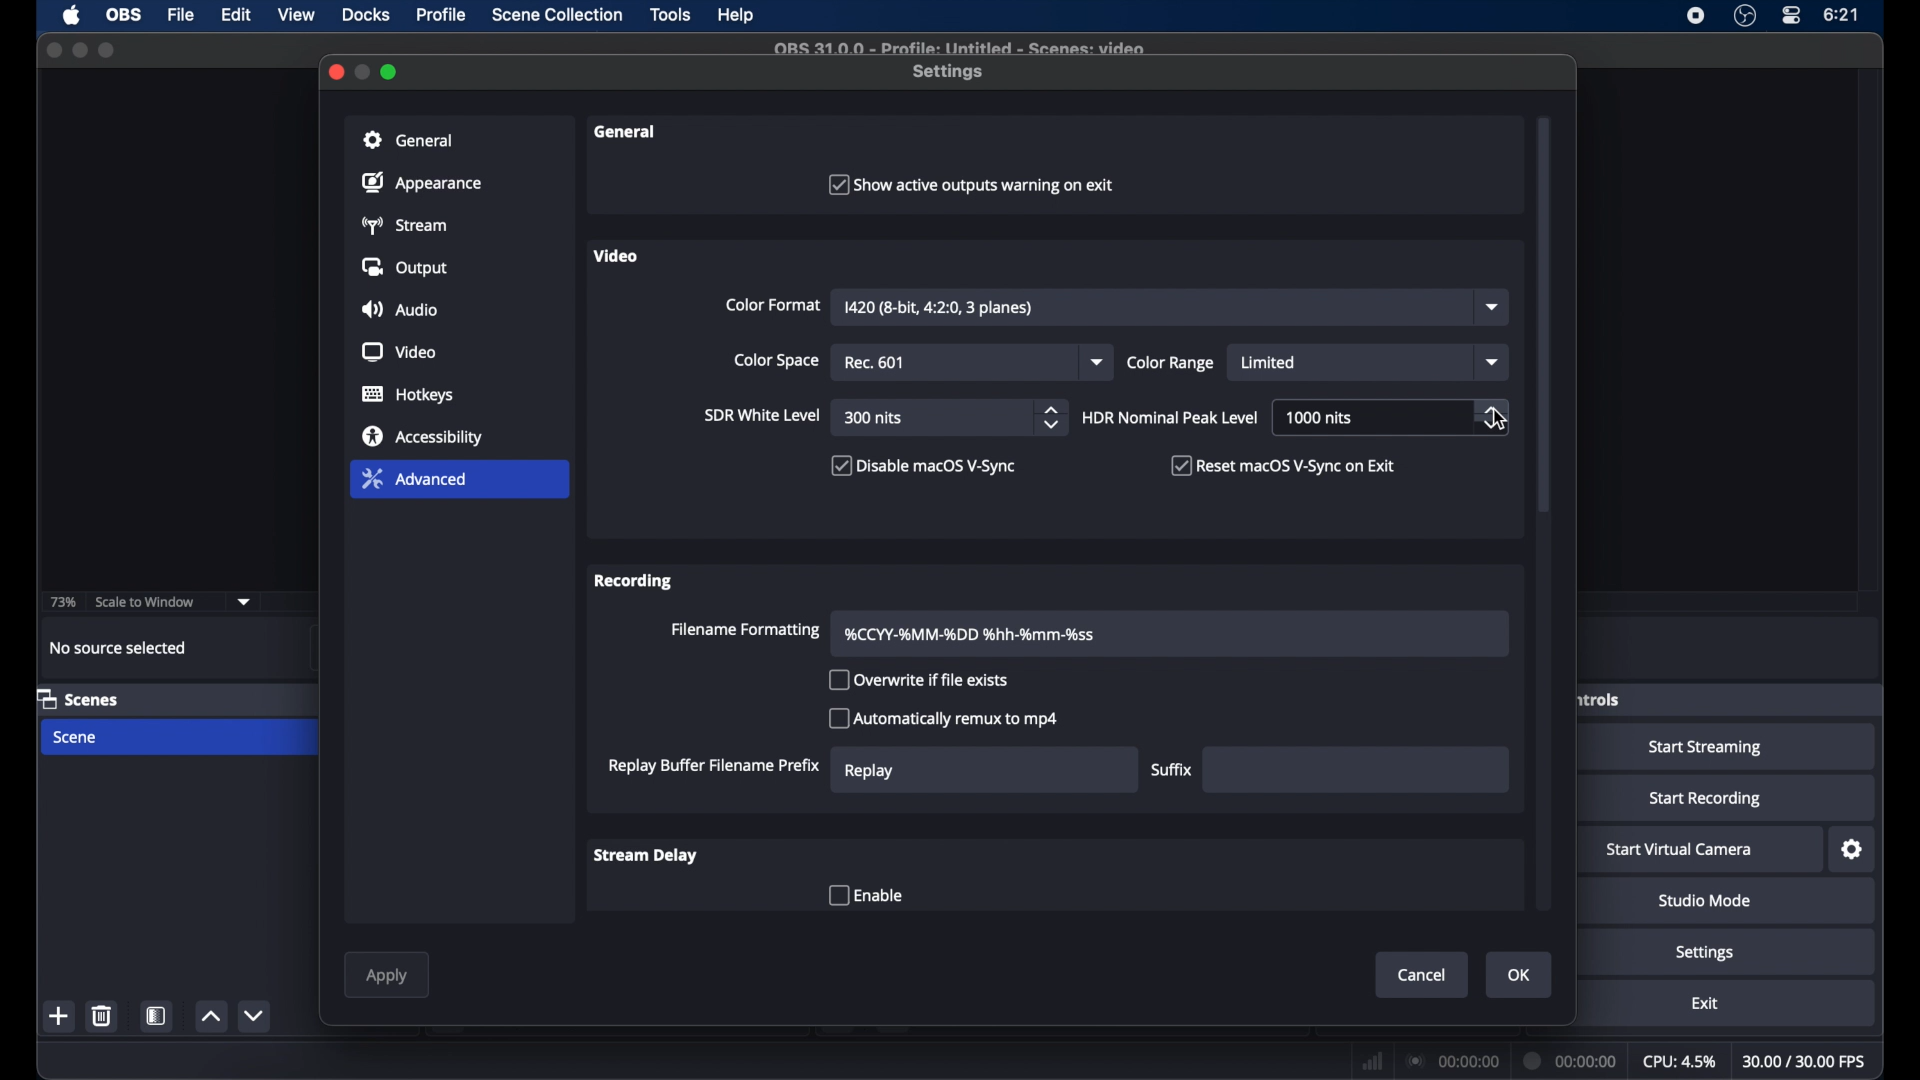 This screenshot has width=1920, height=1080. What do you see at coordinates (1806, 1062) in the screenshot?
I see `fps` at bounding box center [1806, 1062].